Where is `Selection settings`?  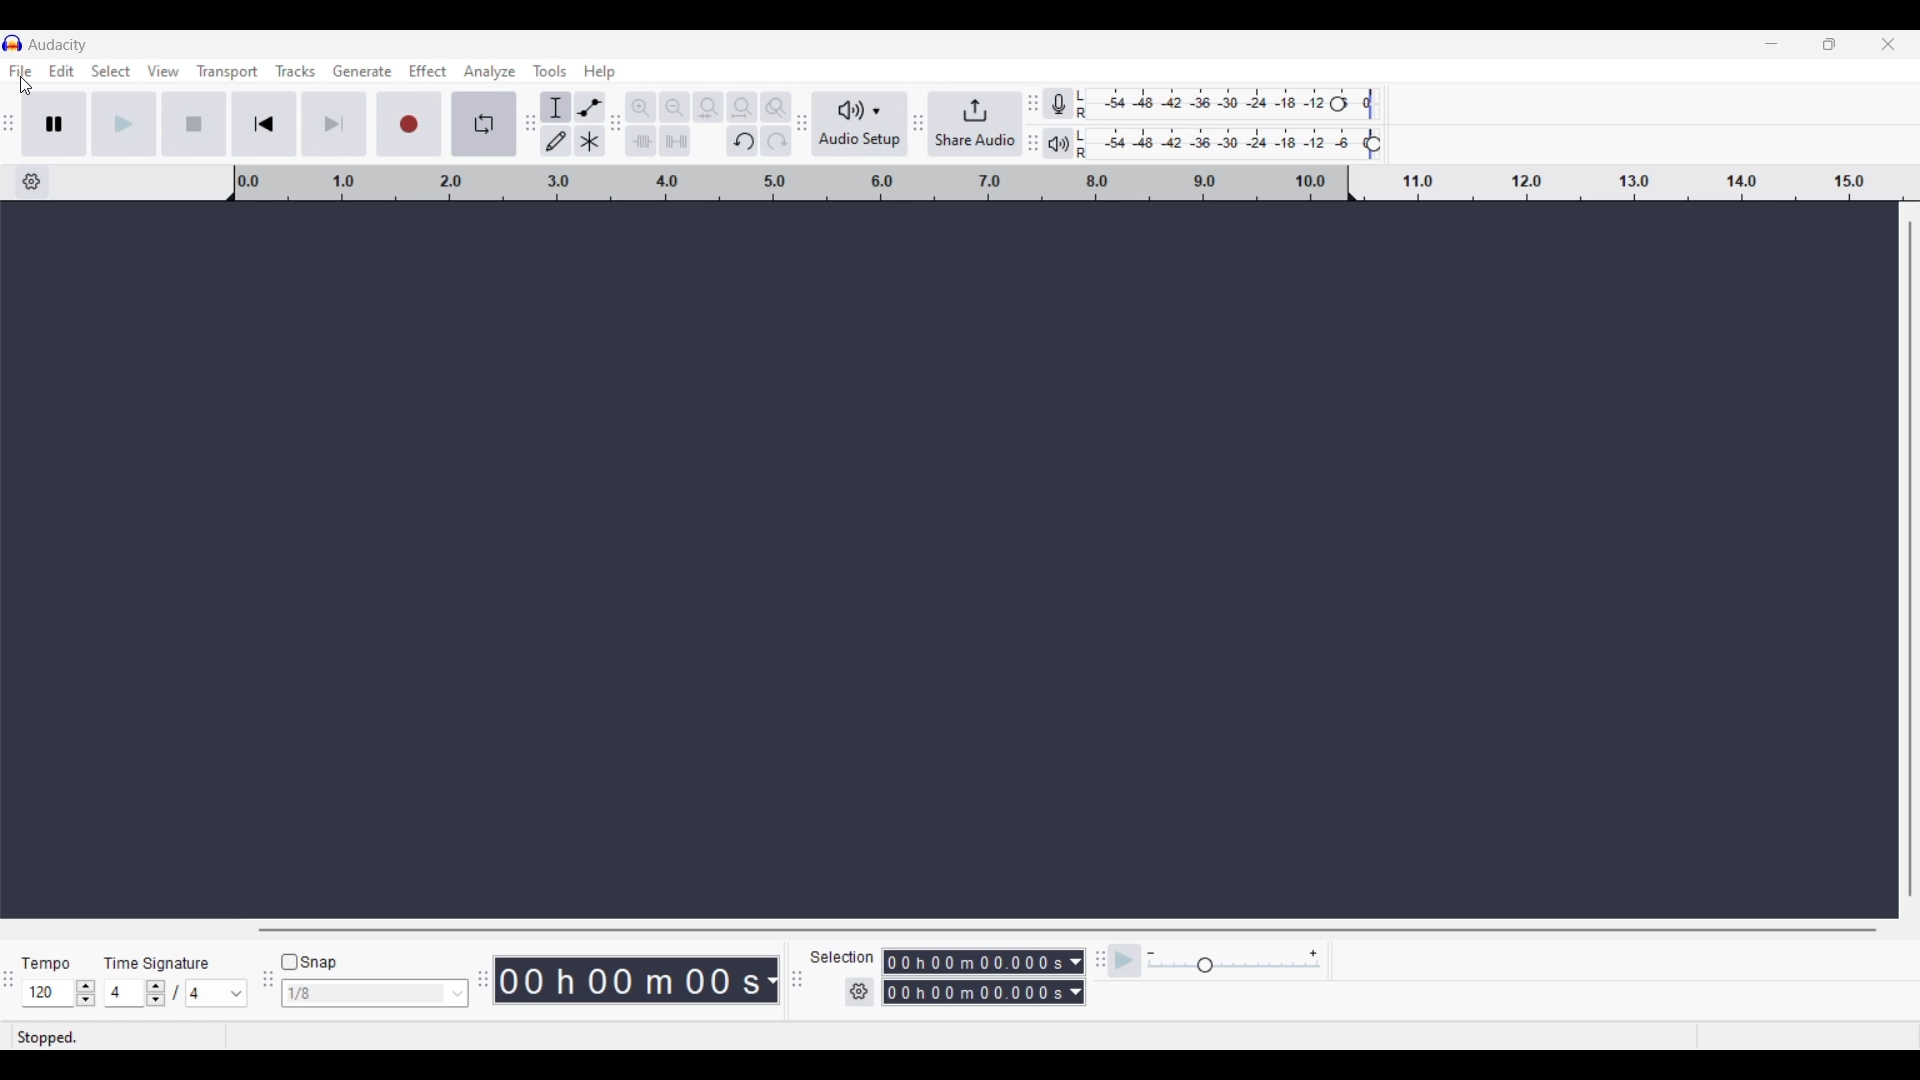
Selection settings is located at coordinates (860, 992).